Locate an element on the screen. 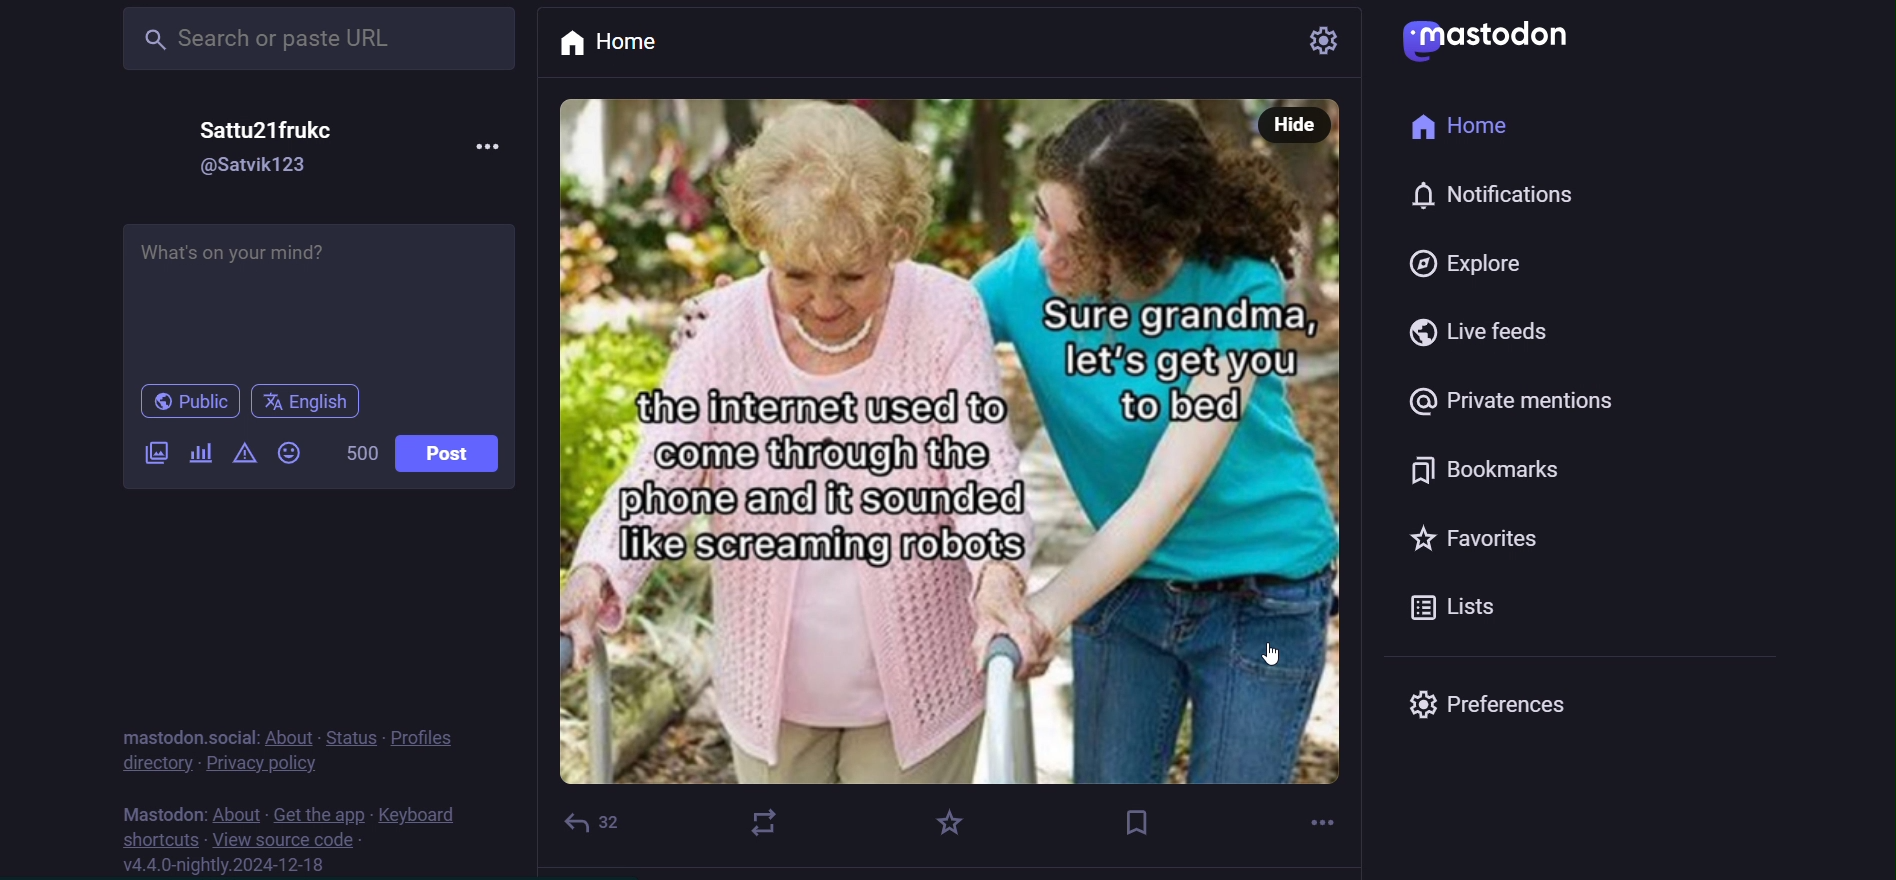  content warning is located at coordinates (243, 453).